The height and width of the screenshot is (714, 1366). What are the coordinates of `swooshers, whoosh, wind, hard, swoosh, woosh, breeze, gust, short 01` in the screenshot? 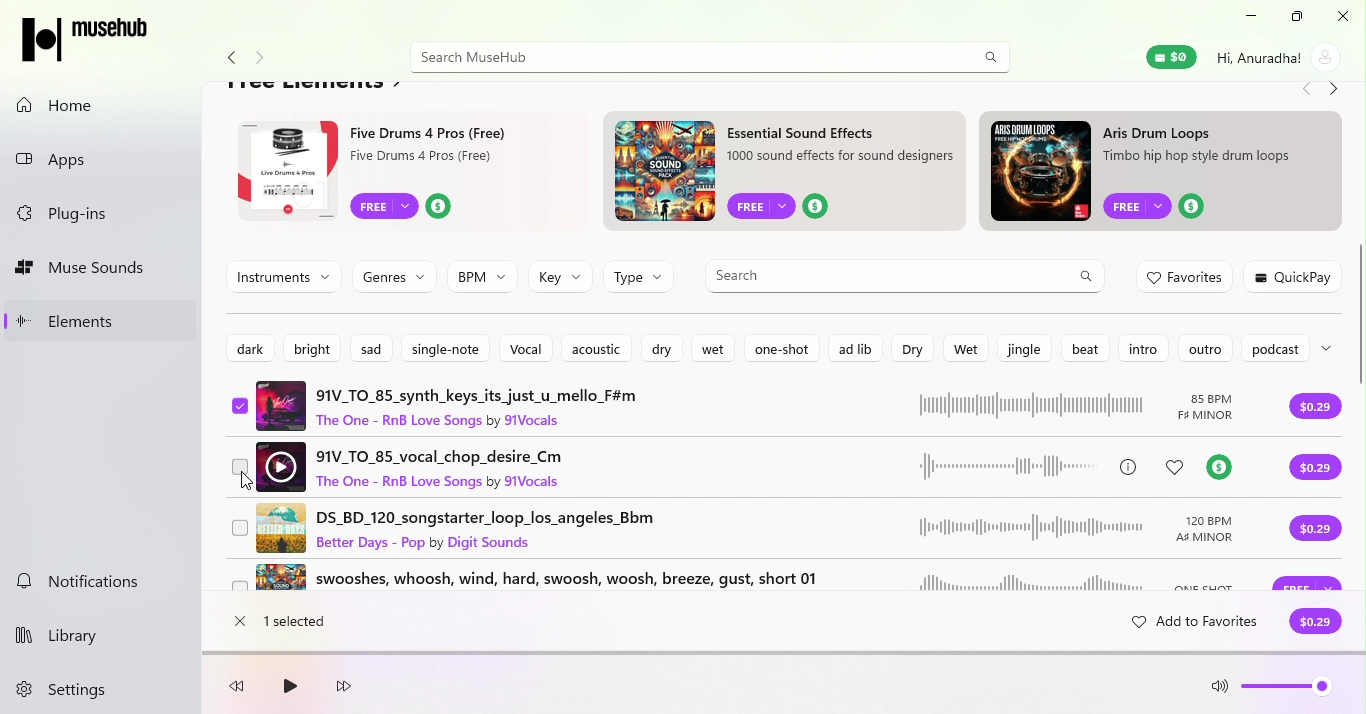 It's located at (752, 585).